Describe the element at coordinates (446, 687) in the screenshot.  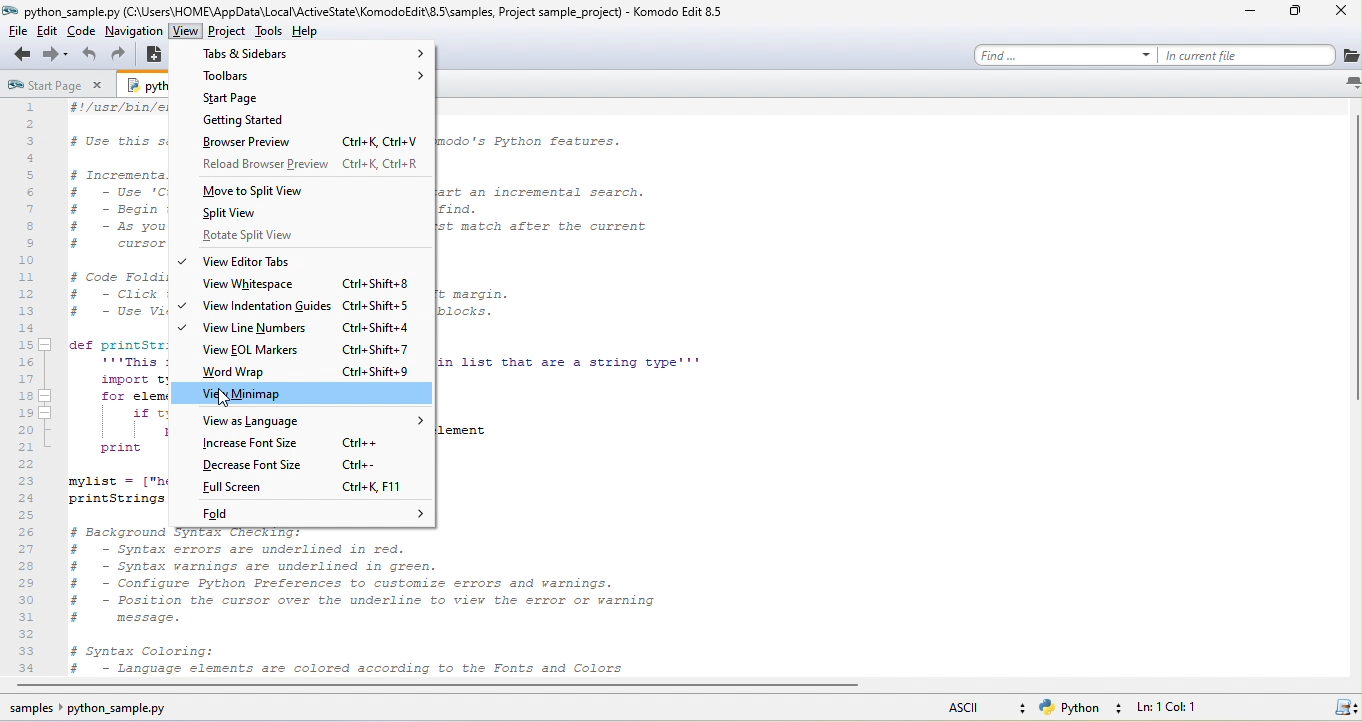
I see `horizontal scroll bar` at that location.